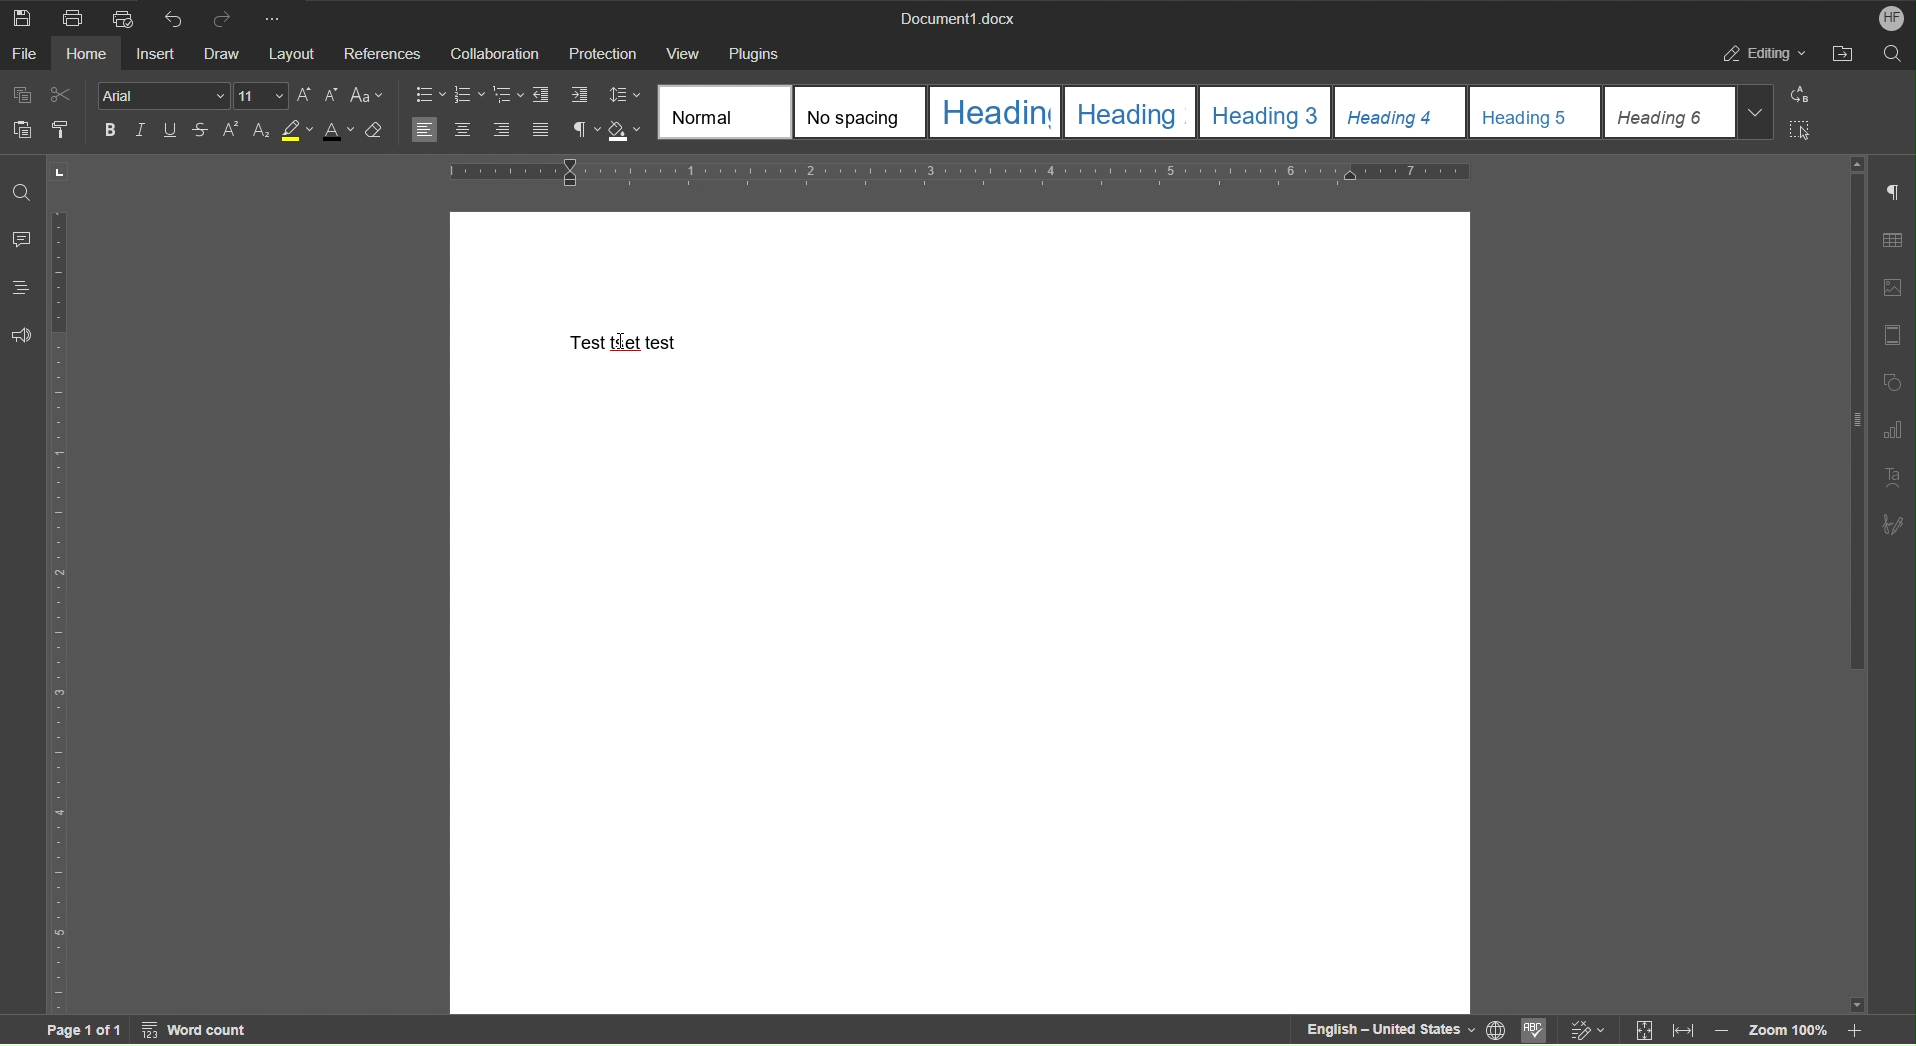  I want to click on Nested List, so click(509, 95).